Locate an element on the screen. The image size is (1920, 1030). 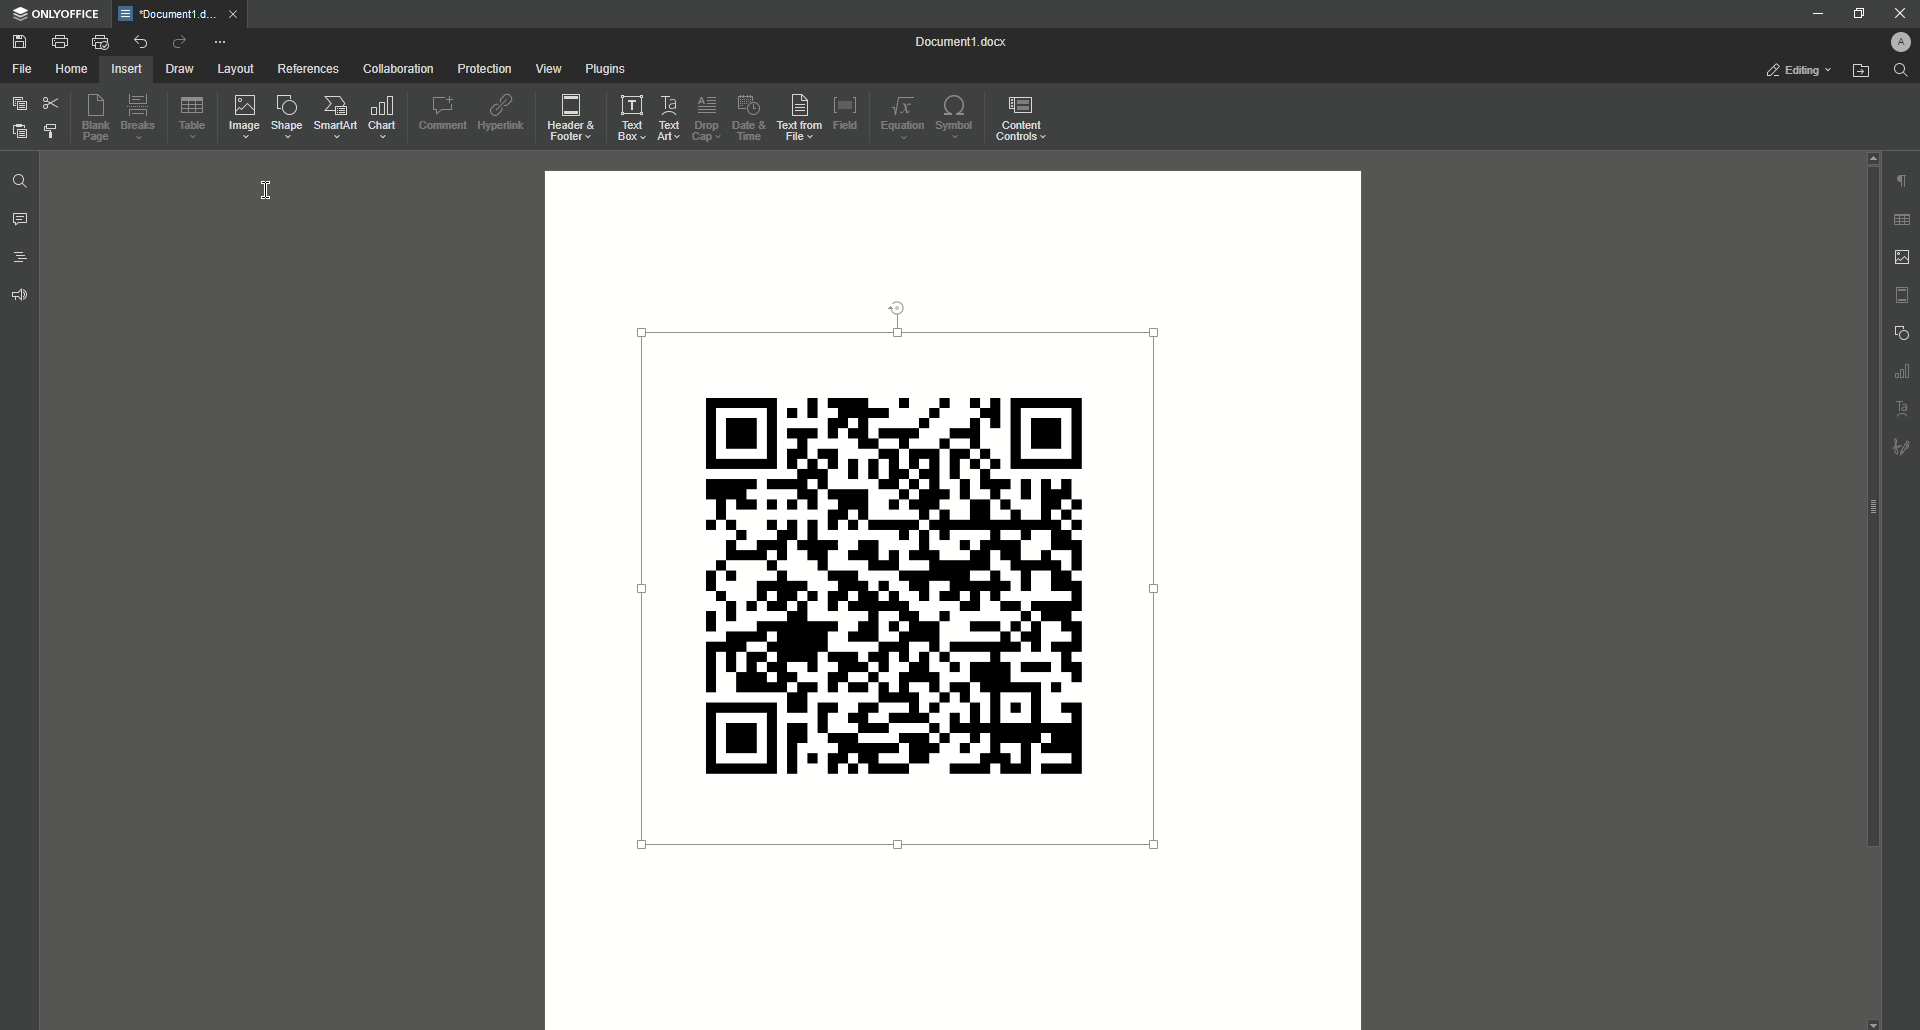
References is located at coordinates (303, 70).